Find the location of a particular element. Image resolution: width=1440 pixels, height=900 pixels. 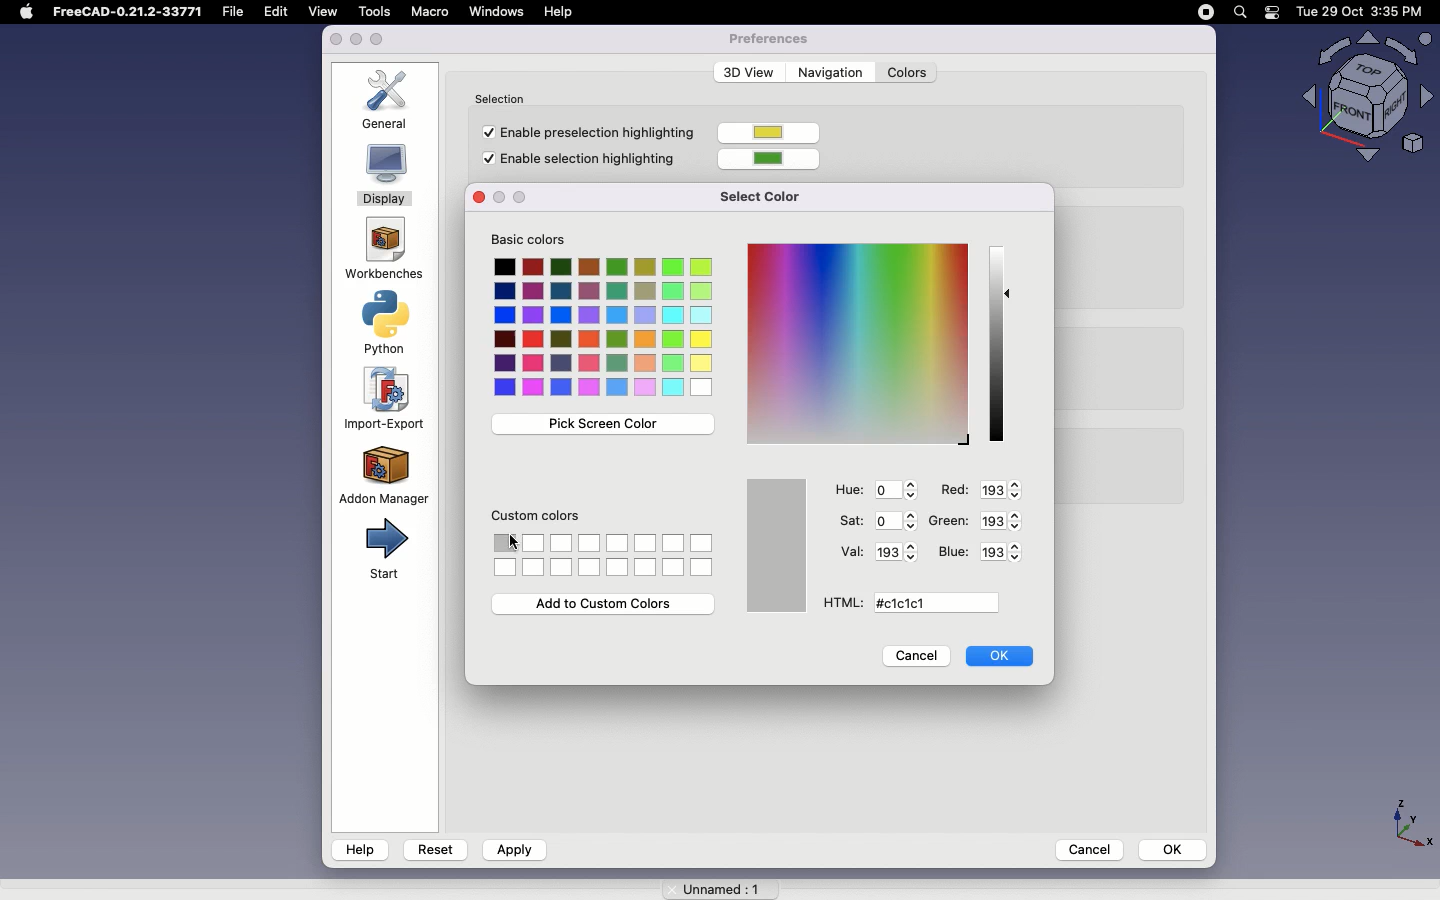

Visualizer is located at coordinates (1360, 98).